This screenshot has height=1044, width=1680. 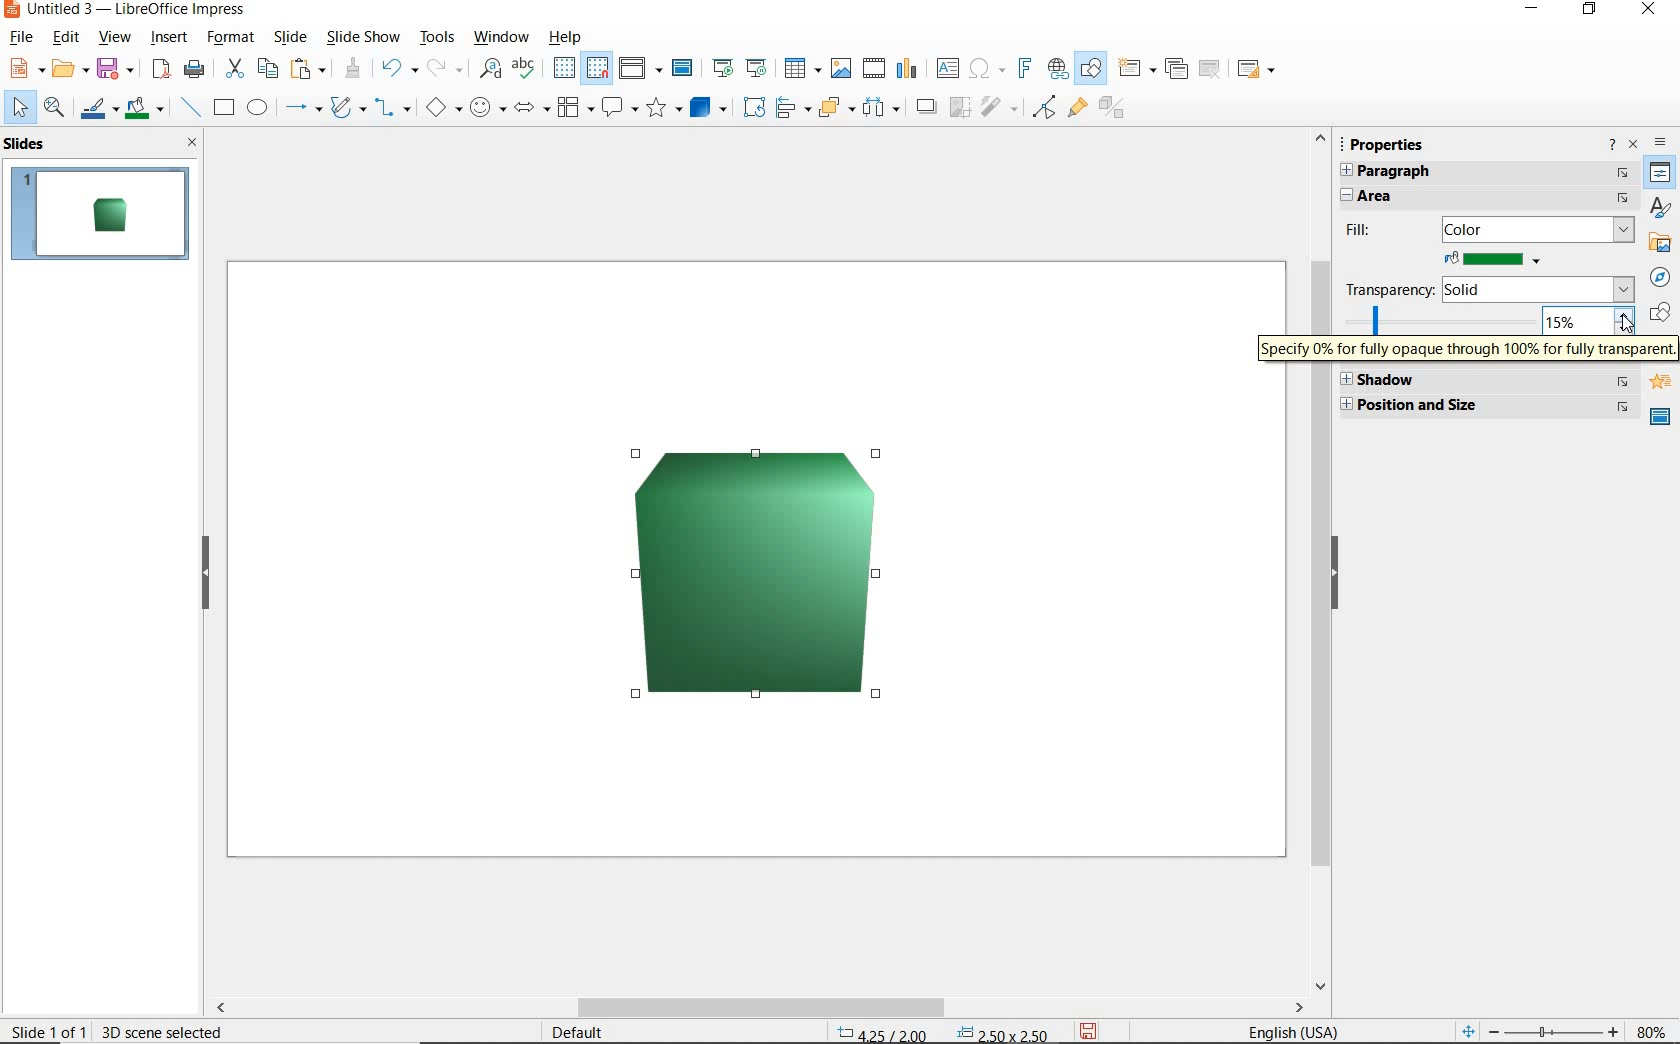 I want to click on insert hyperlink, so click(x=1058, y=67).